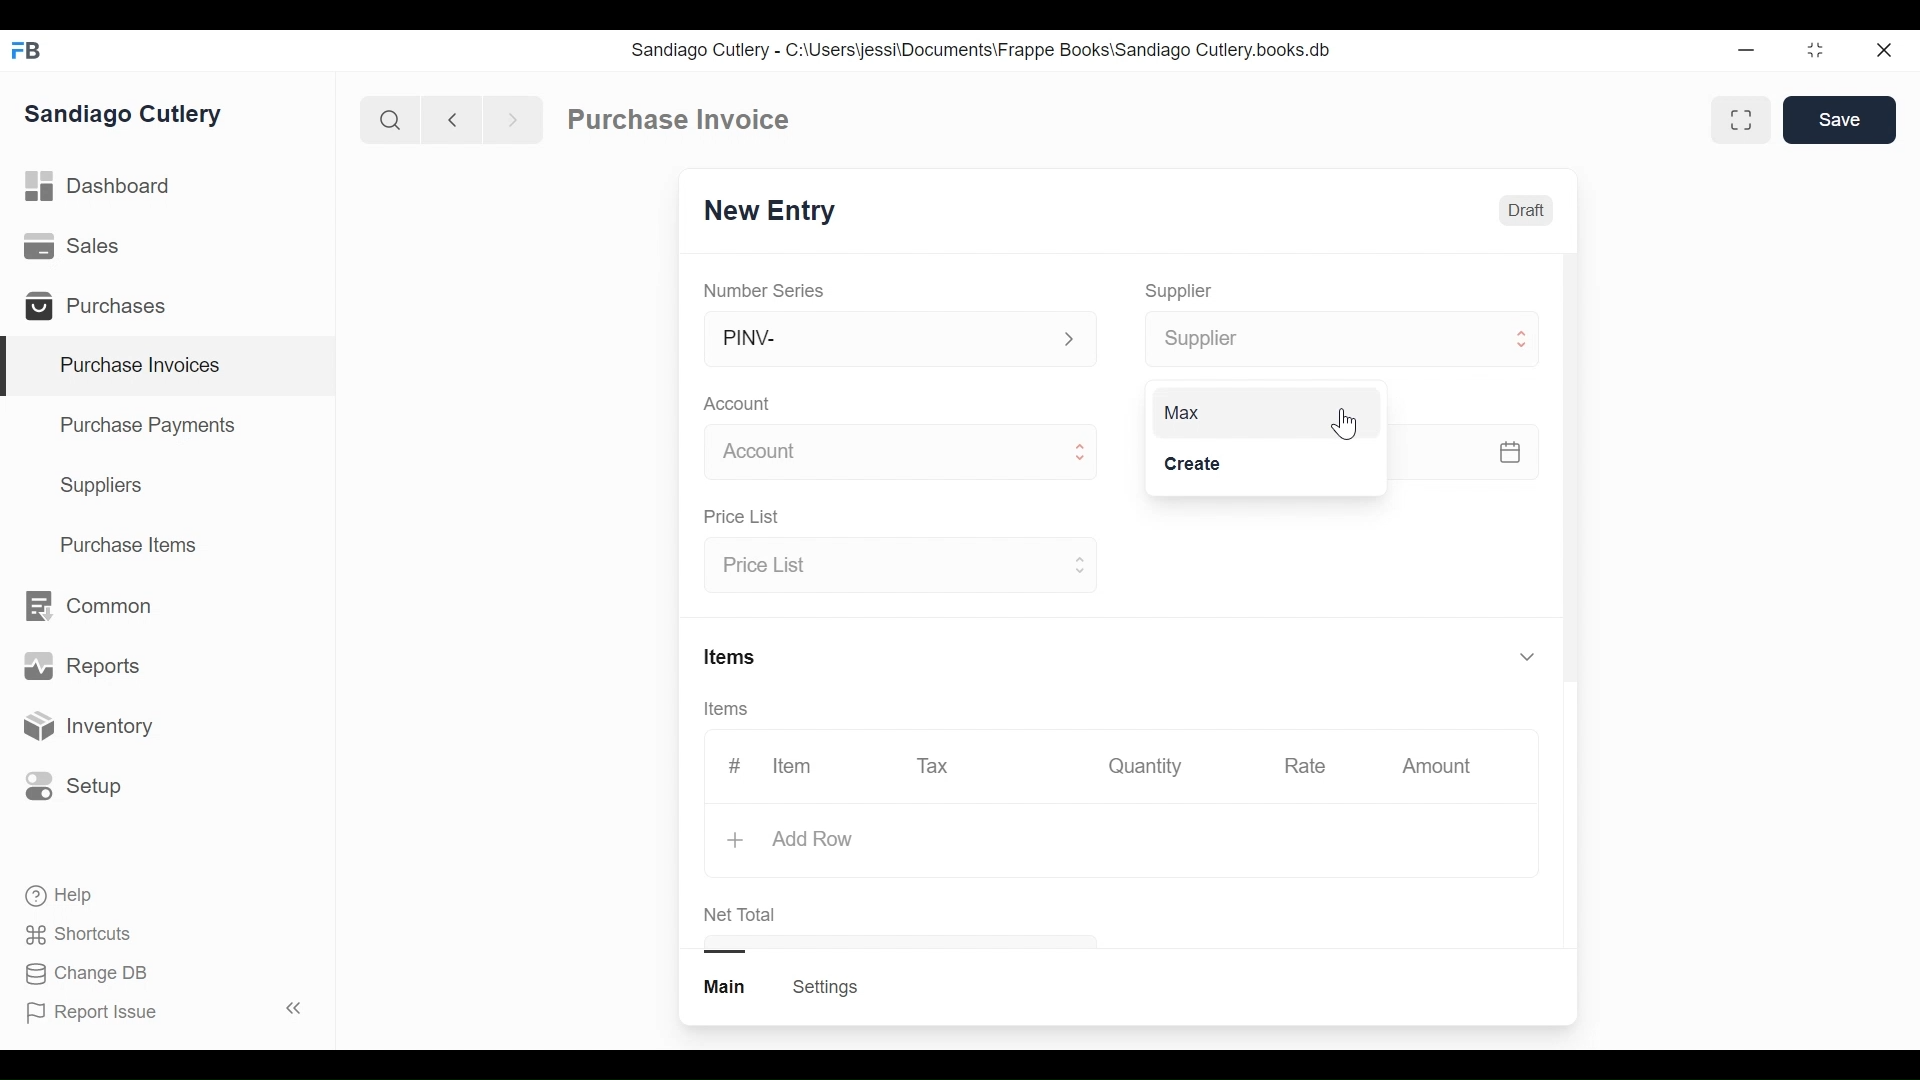  Describe the element at coordinates (1070, 340) in the screenshot. I see `Expand` at that location.